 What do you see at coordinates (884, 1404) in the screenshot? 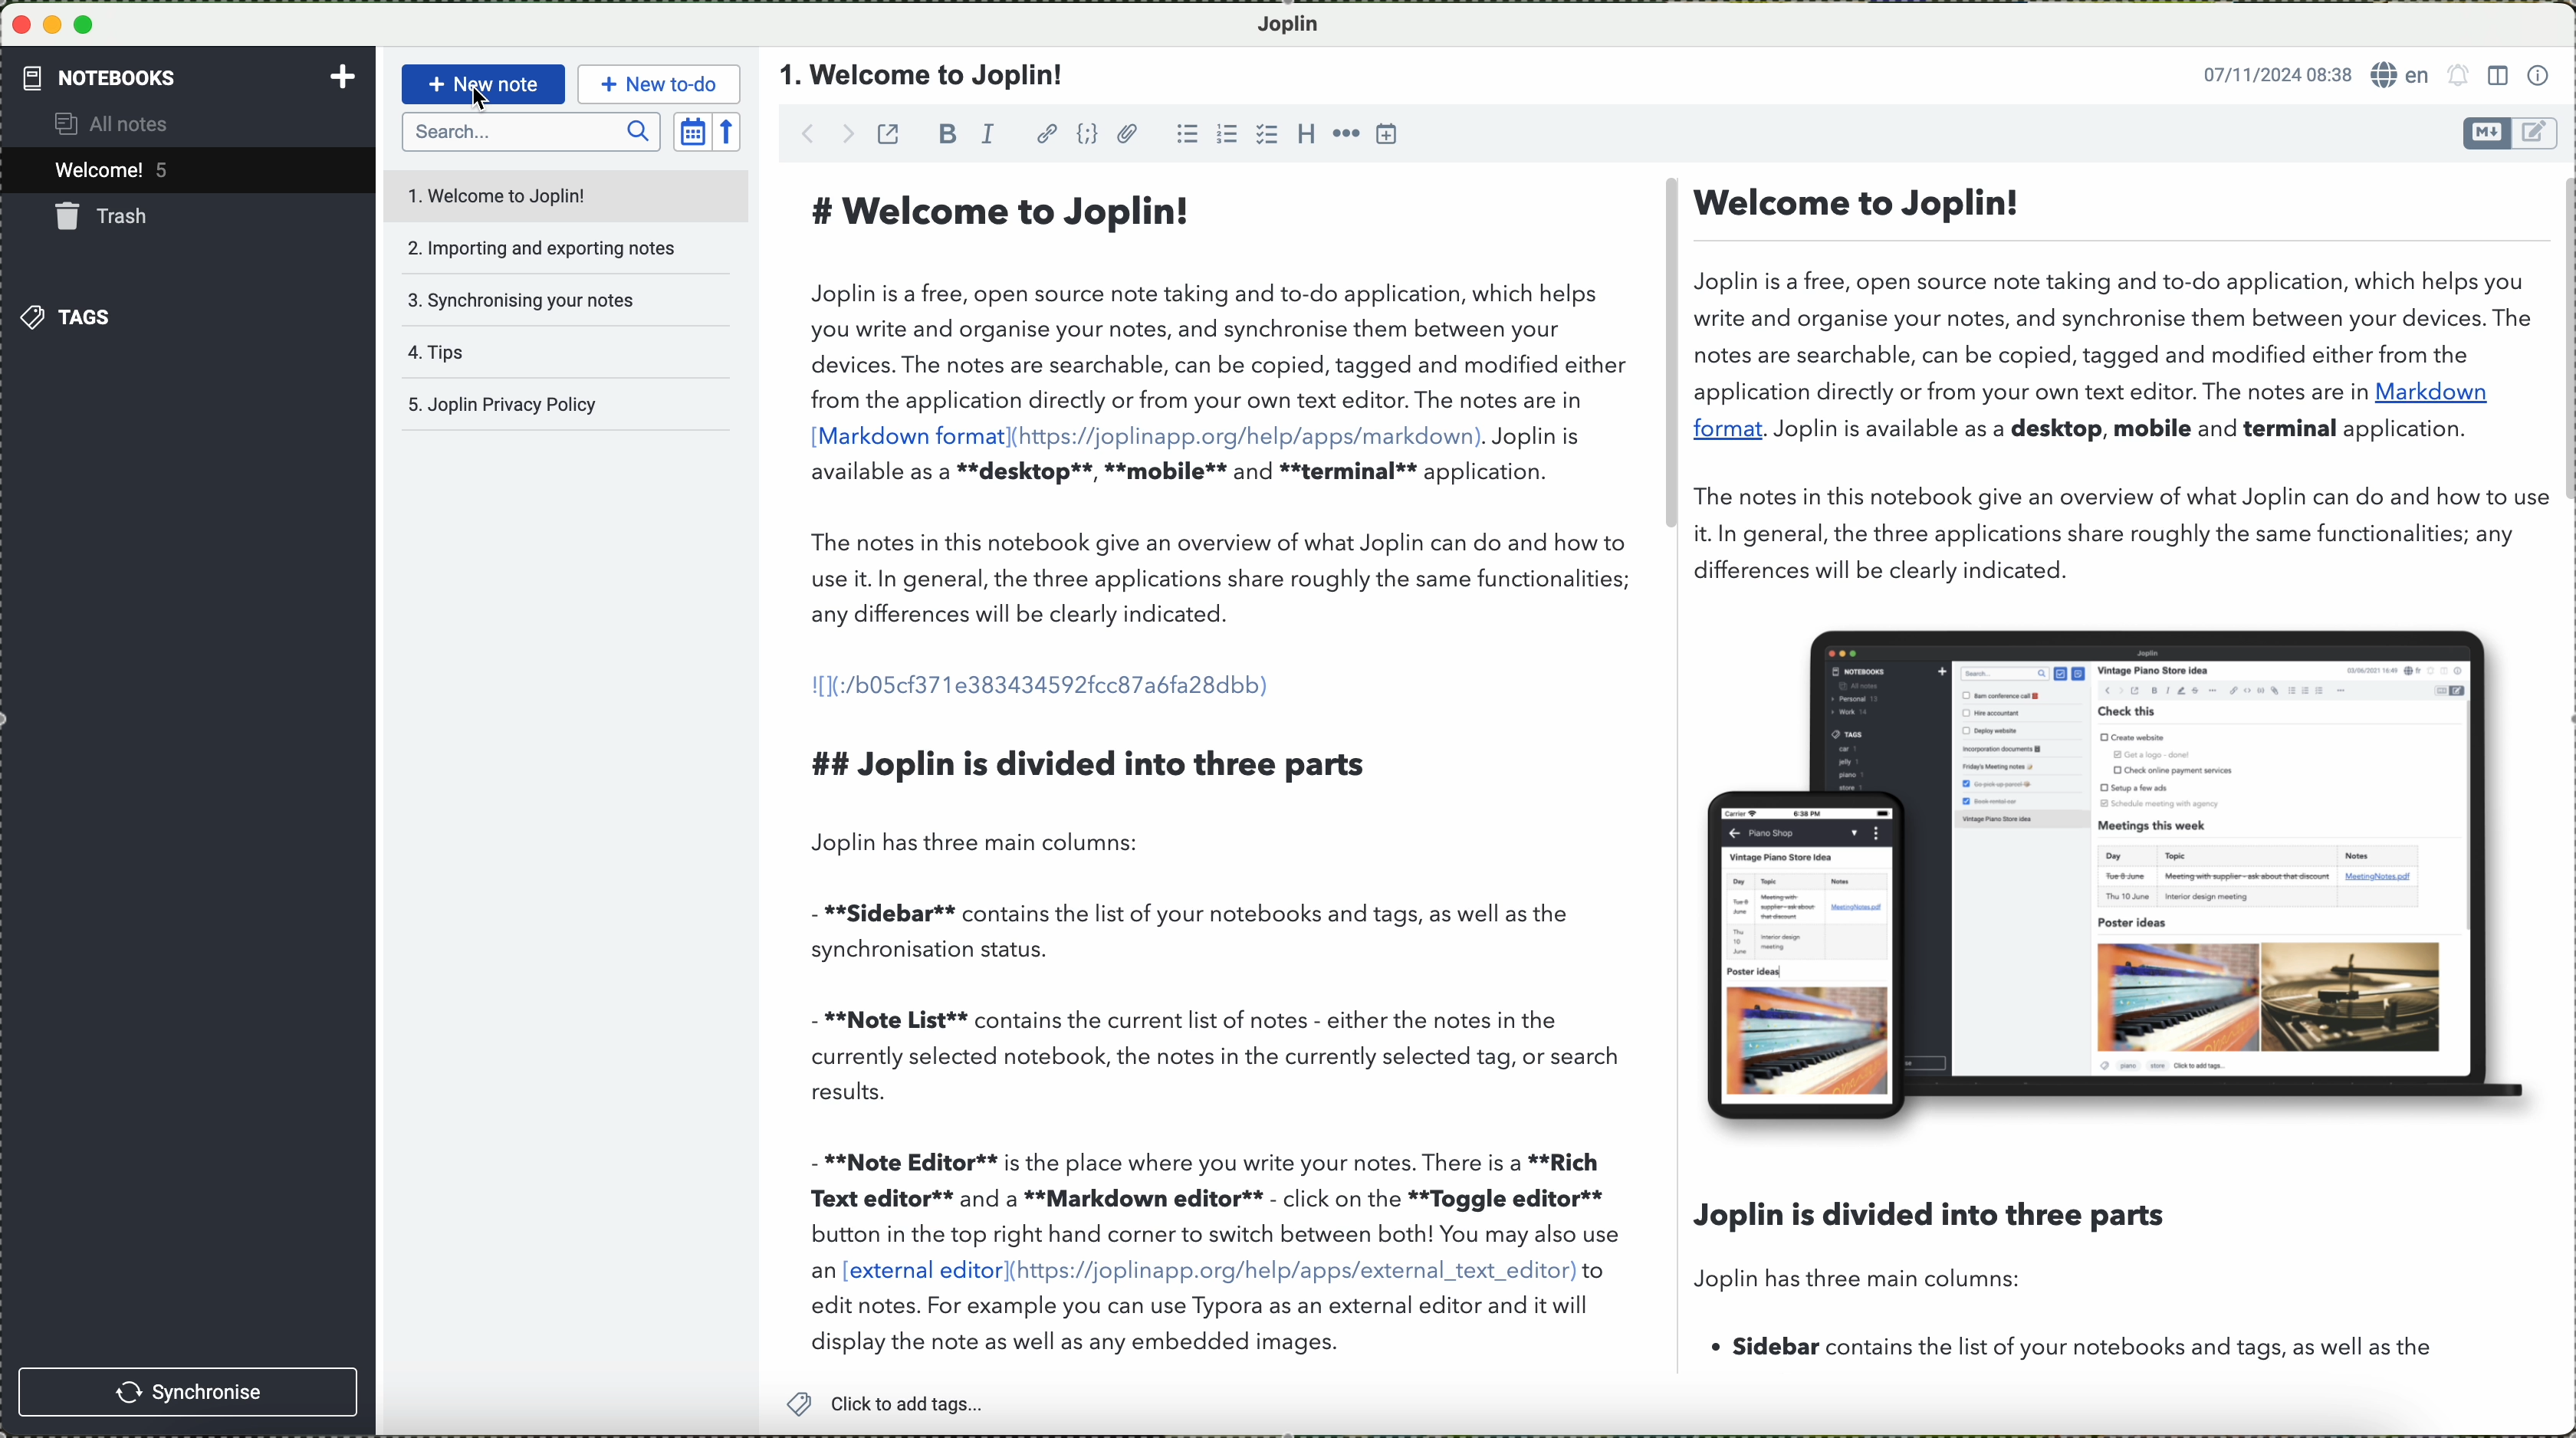
I see `add tags` at bounding box center [884, 1404].